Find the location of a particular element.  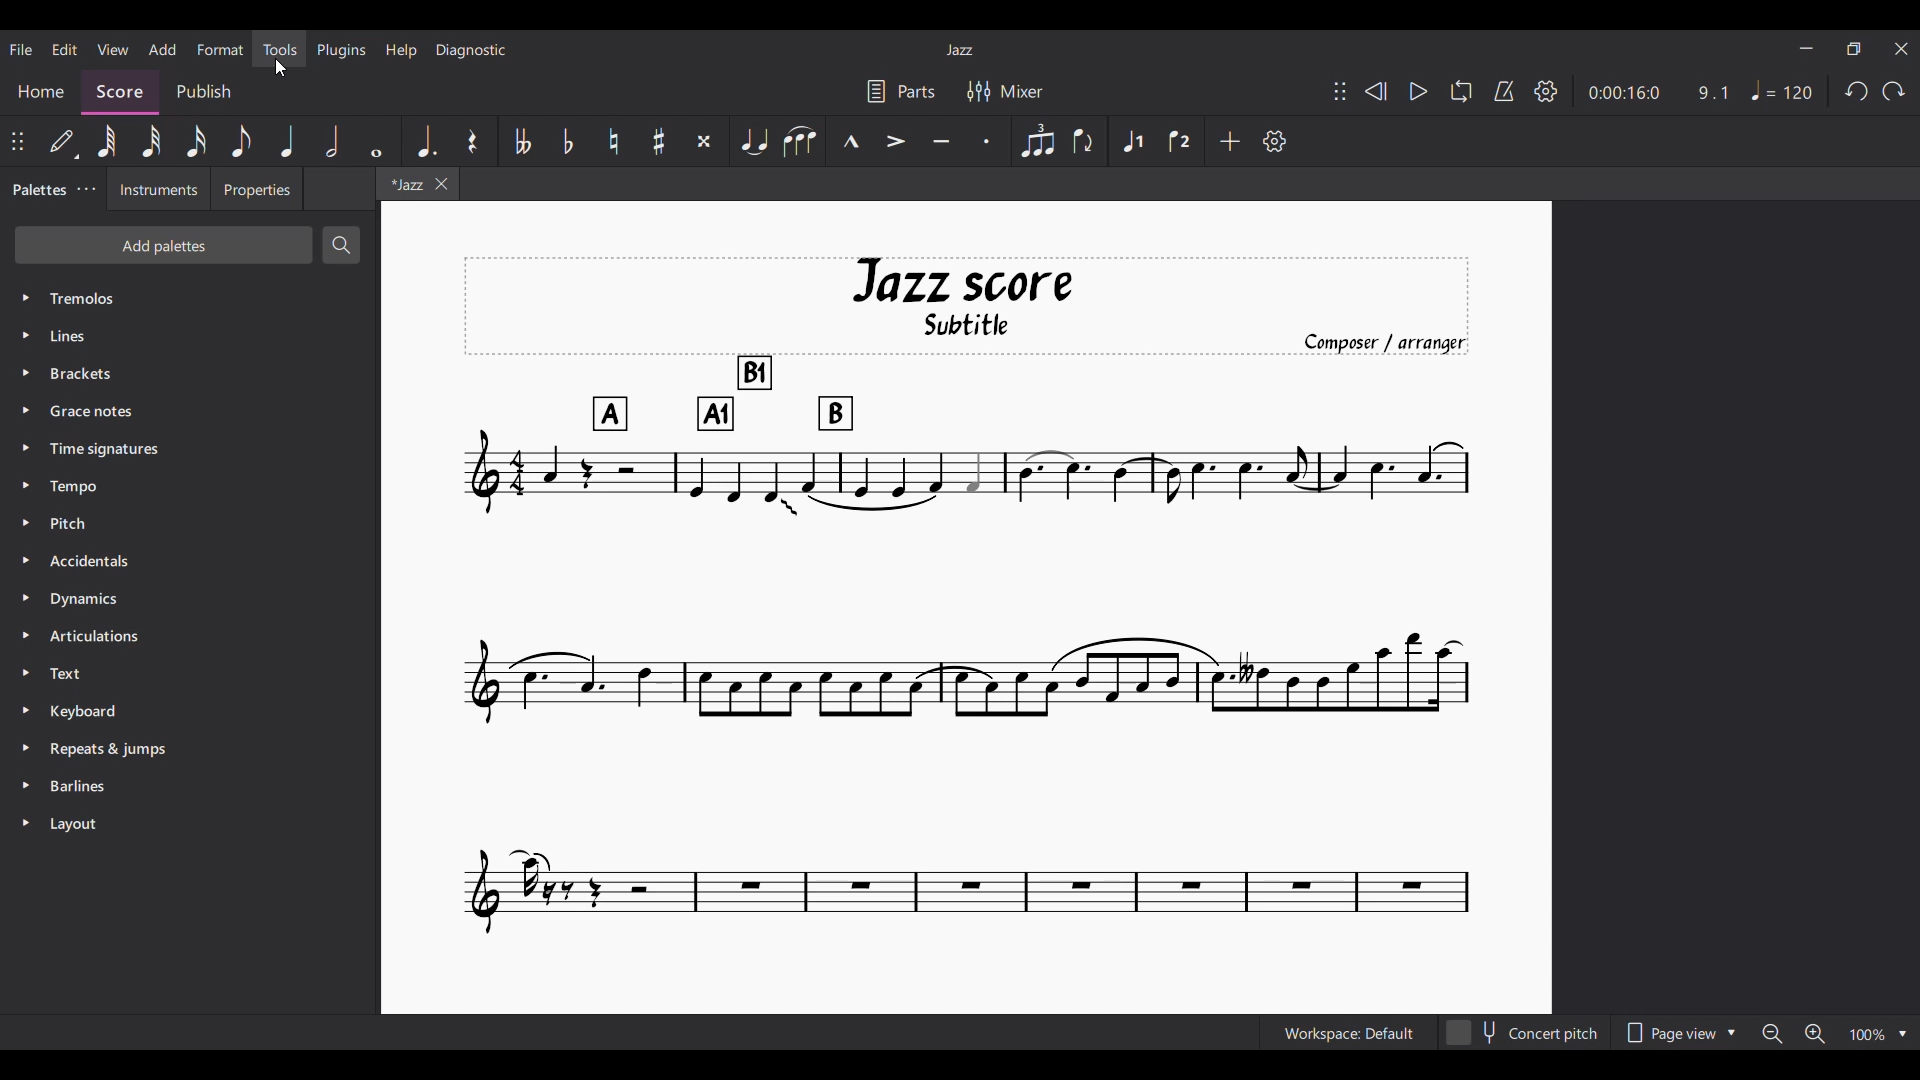

Rewind is located at coordinates (1377, 91).